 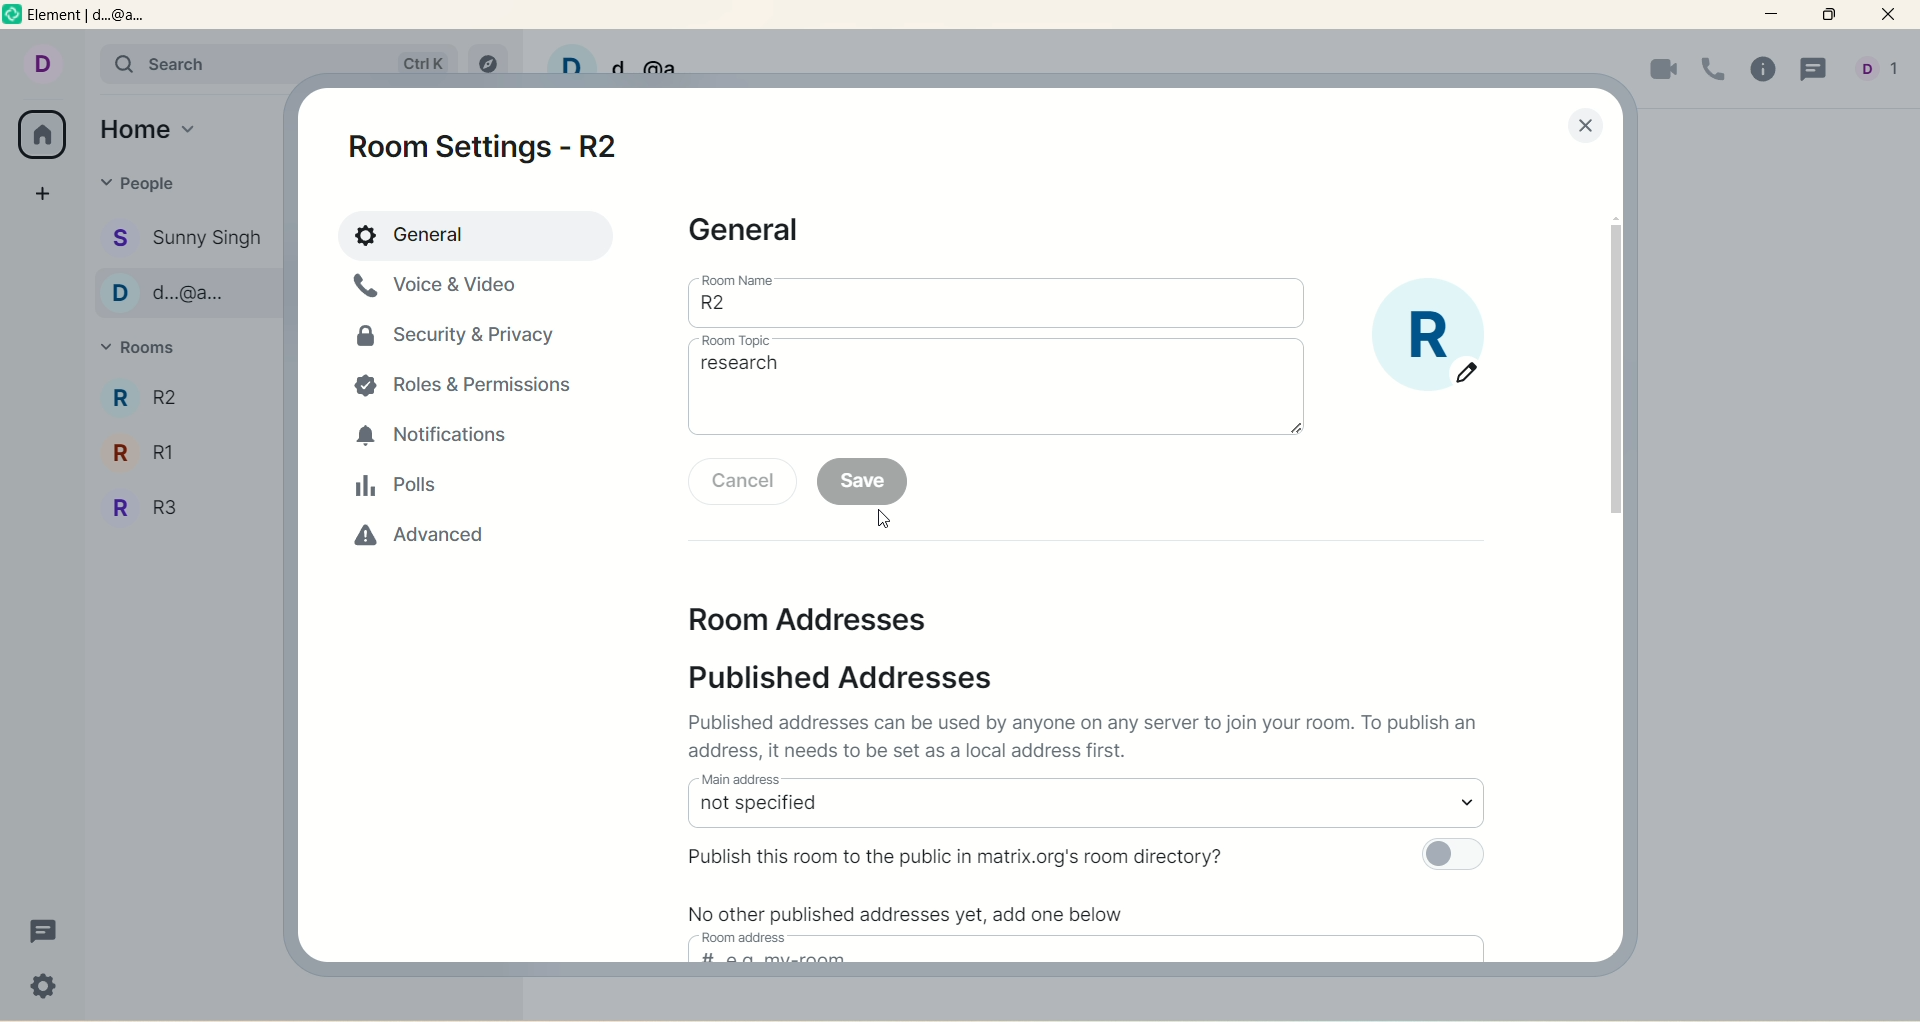 What do you see at coordinates (445, 294) in the screenshot?
I see `voice & video` at bounding box center [445, 294].